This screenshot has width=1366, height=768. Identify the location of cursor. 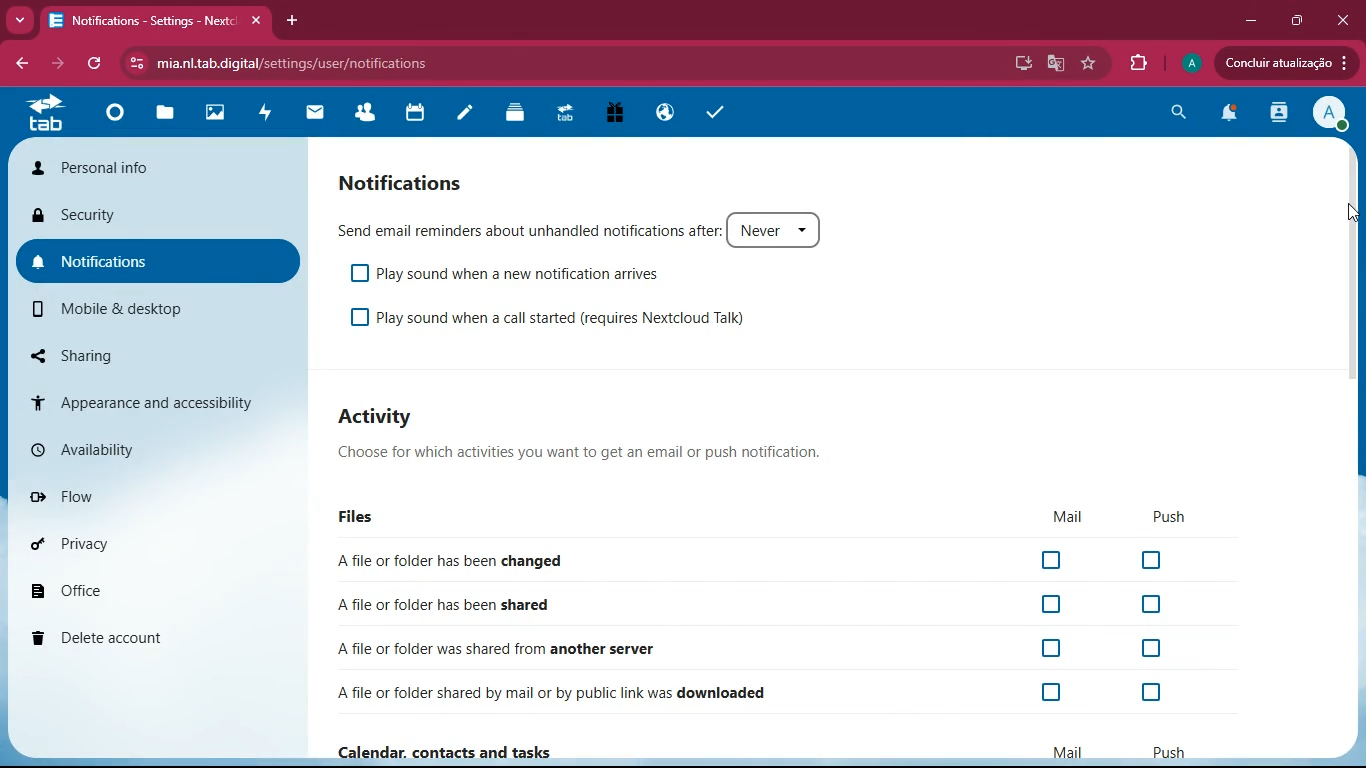
(1346, 212).